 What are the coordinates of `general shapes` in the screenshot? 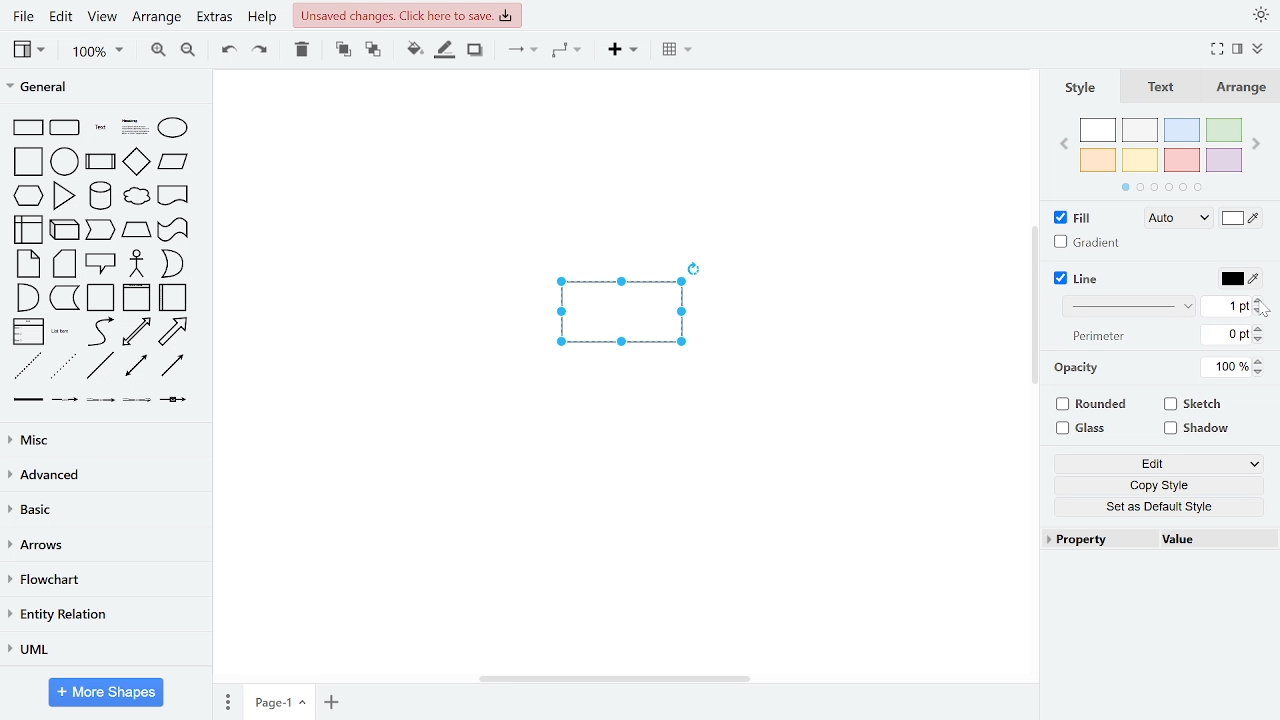 It's located at (65, 398).